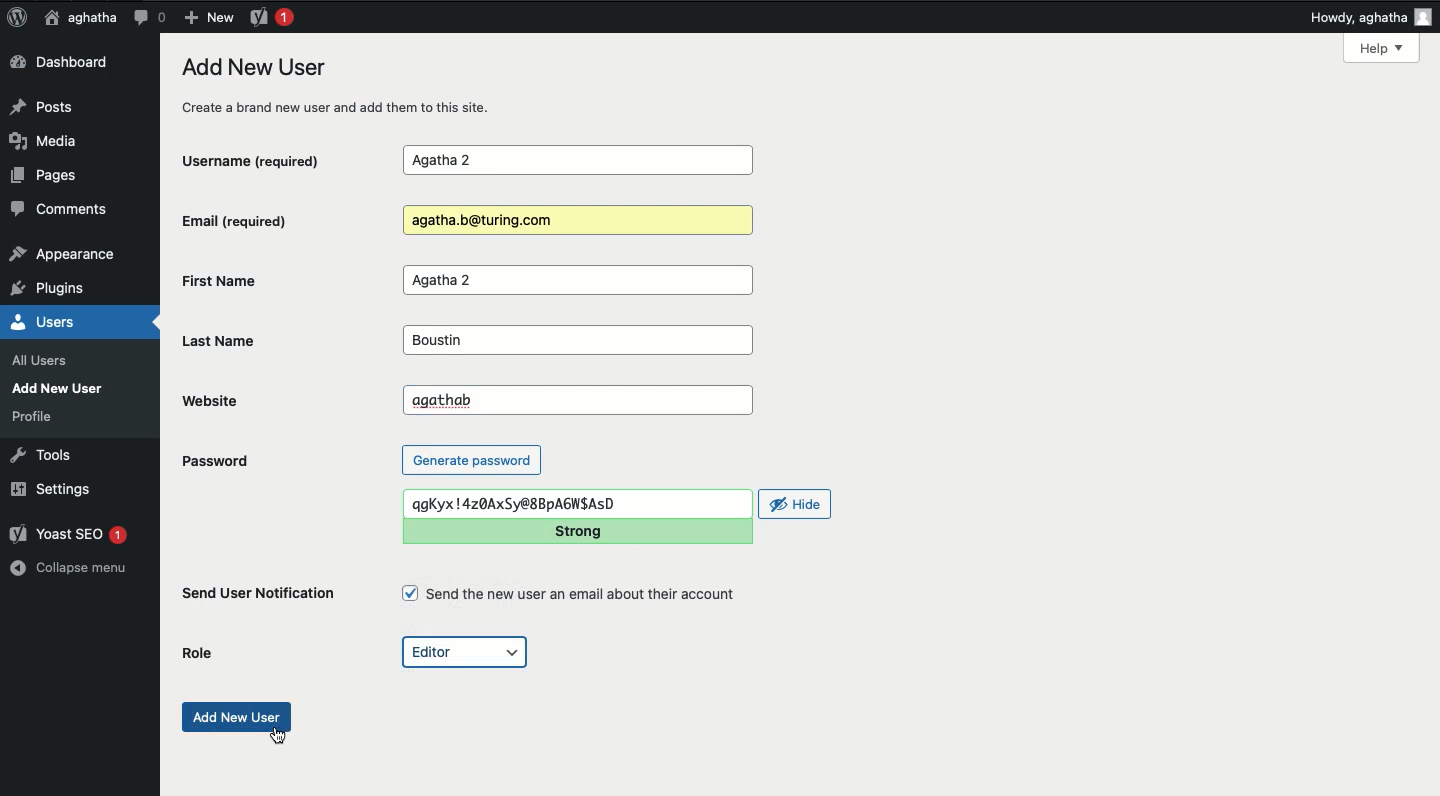 Image resolution: width=1440 pixels, height=796 pixels. I want to click on Comment, so click(149, 17).